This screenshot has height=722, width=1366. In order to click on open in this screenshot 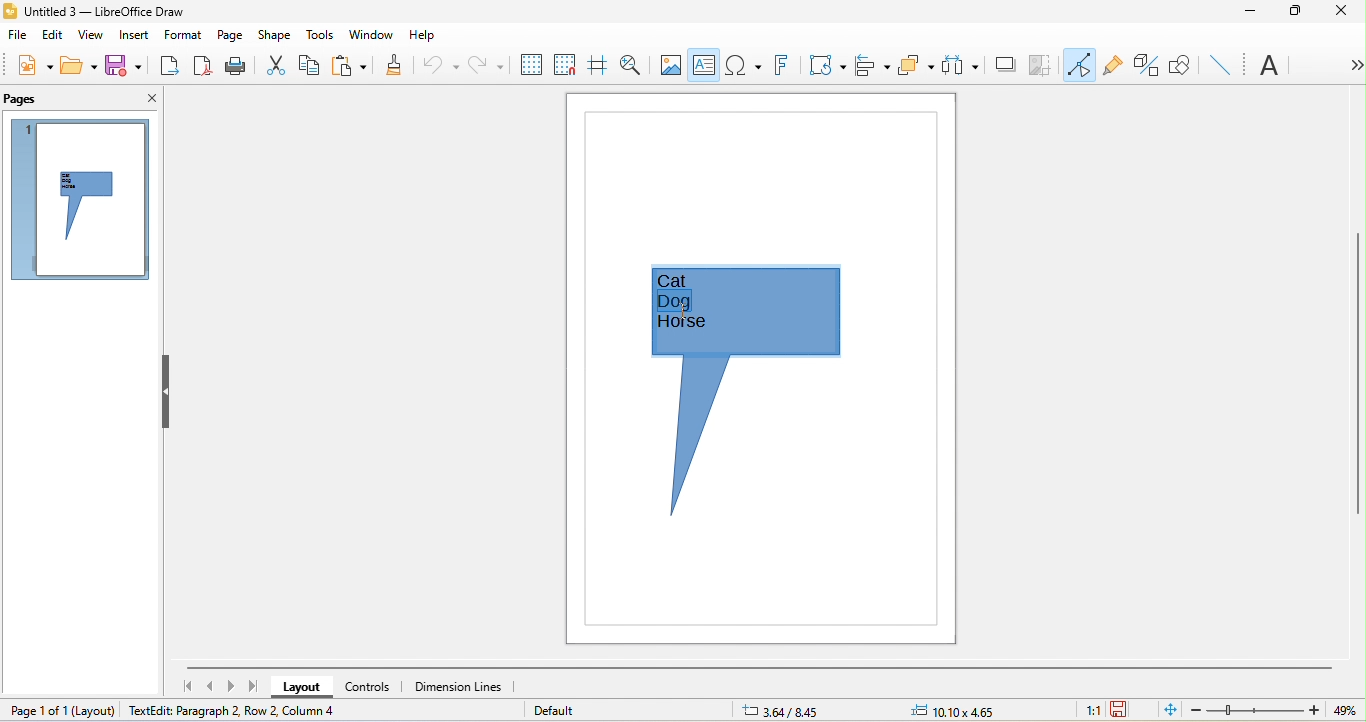, I will do `click(79, 65)`.